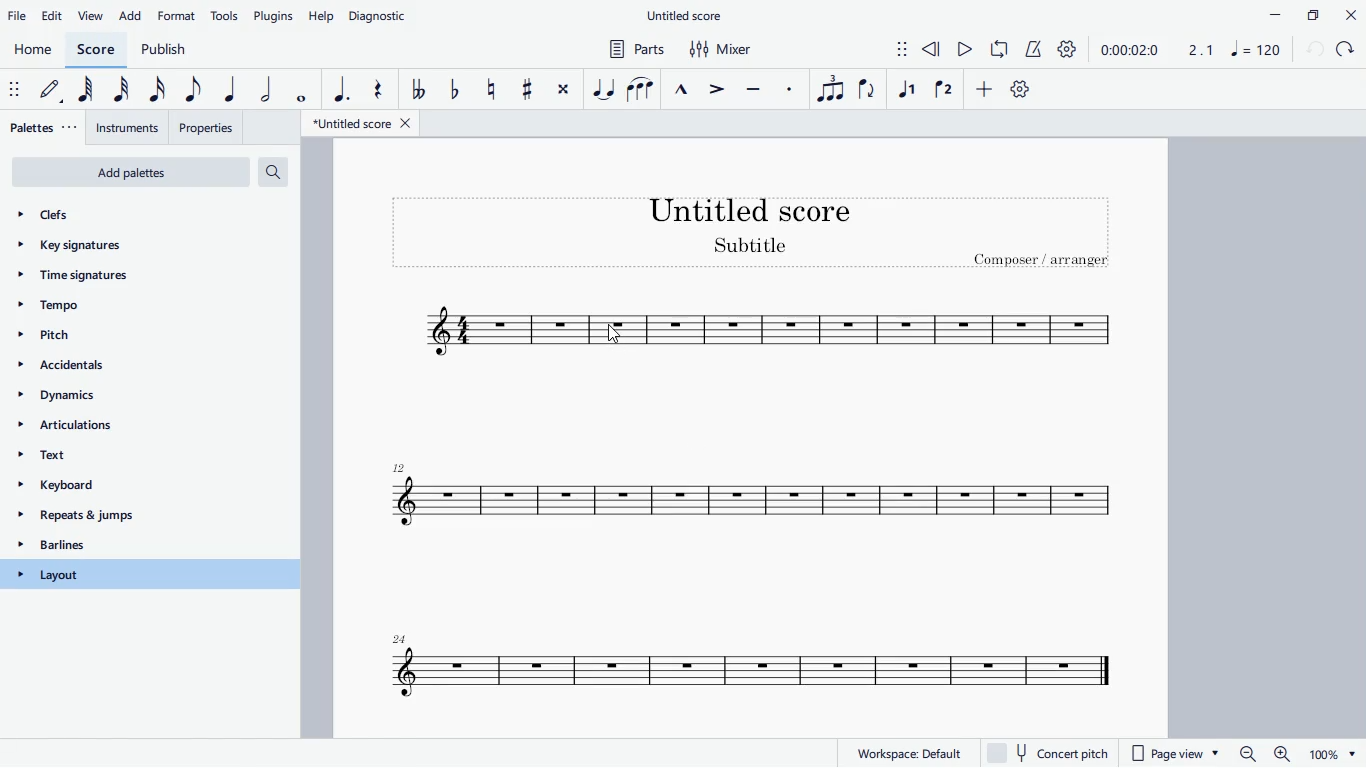  What do you see at coordinates (616, 335) in the screenshot?
I see `cursor` at bounding box center [616, 335].